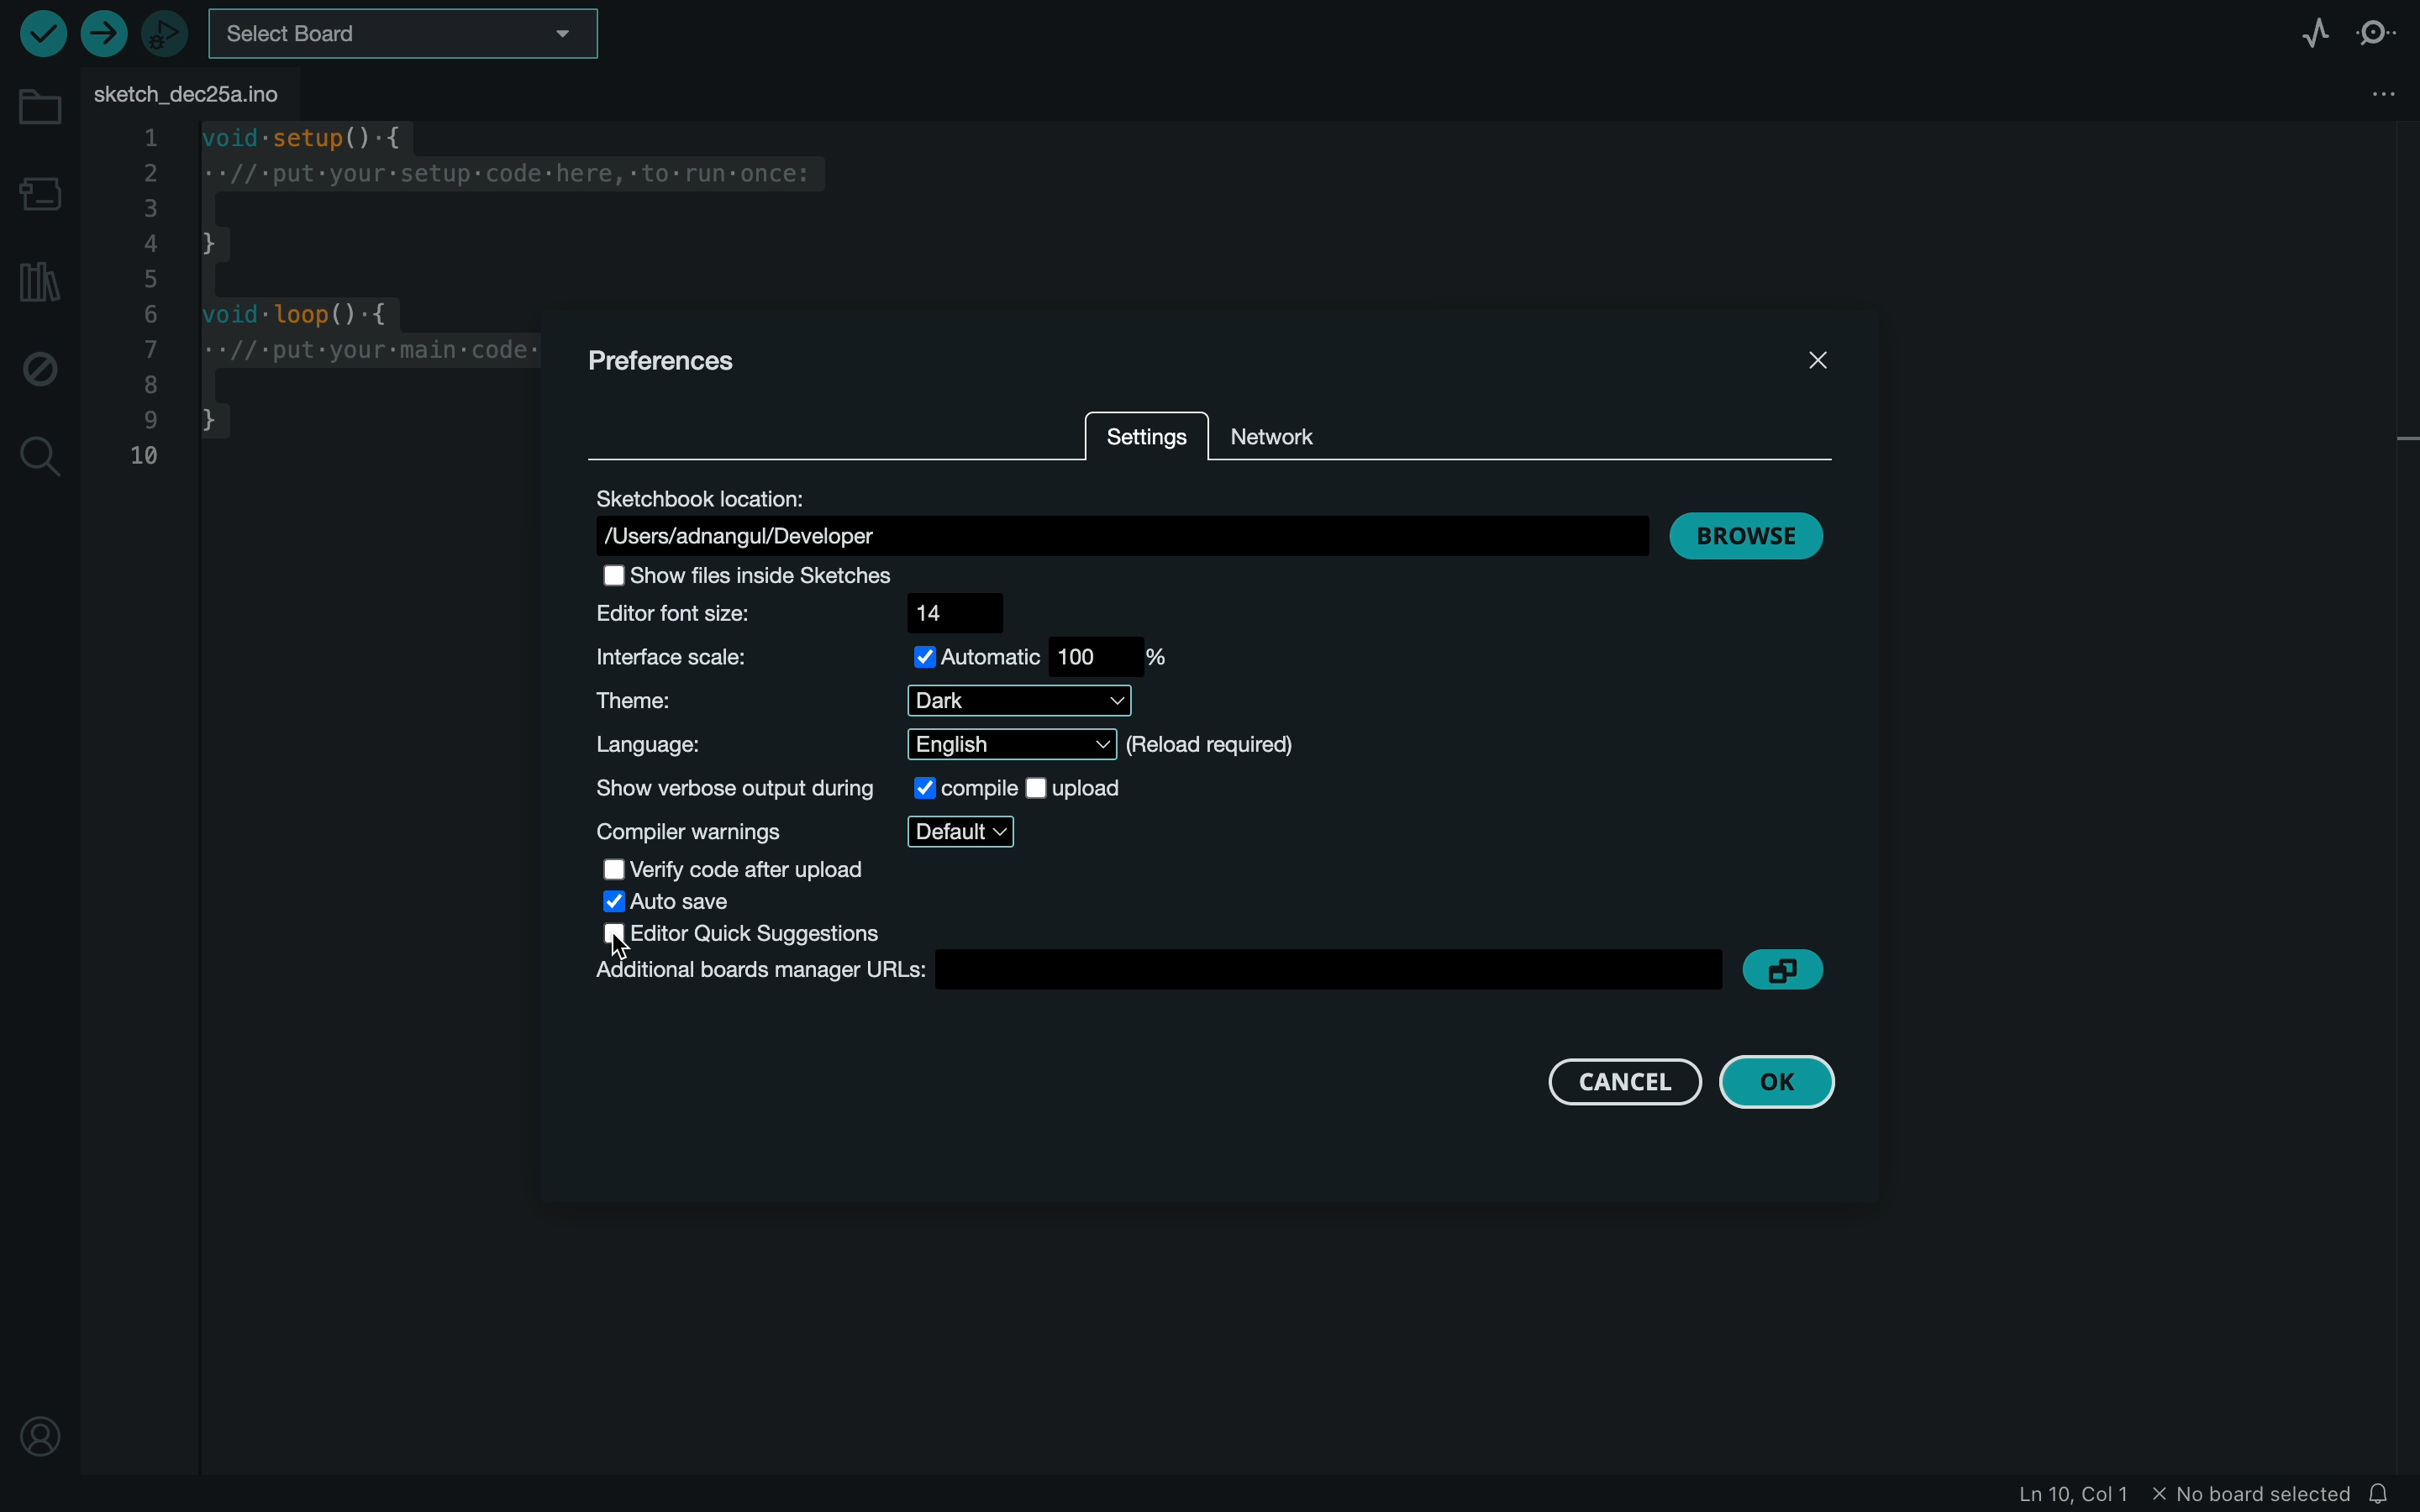  I want to click on language, so click(950, 744).